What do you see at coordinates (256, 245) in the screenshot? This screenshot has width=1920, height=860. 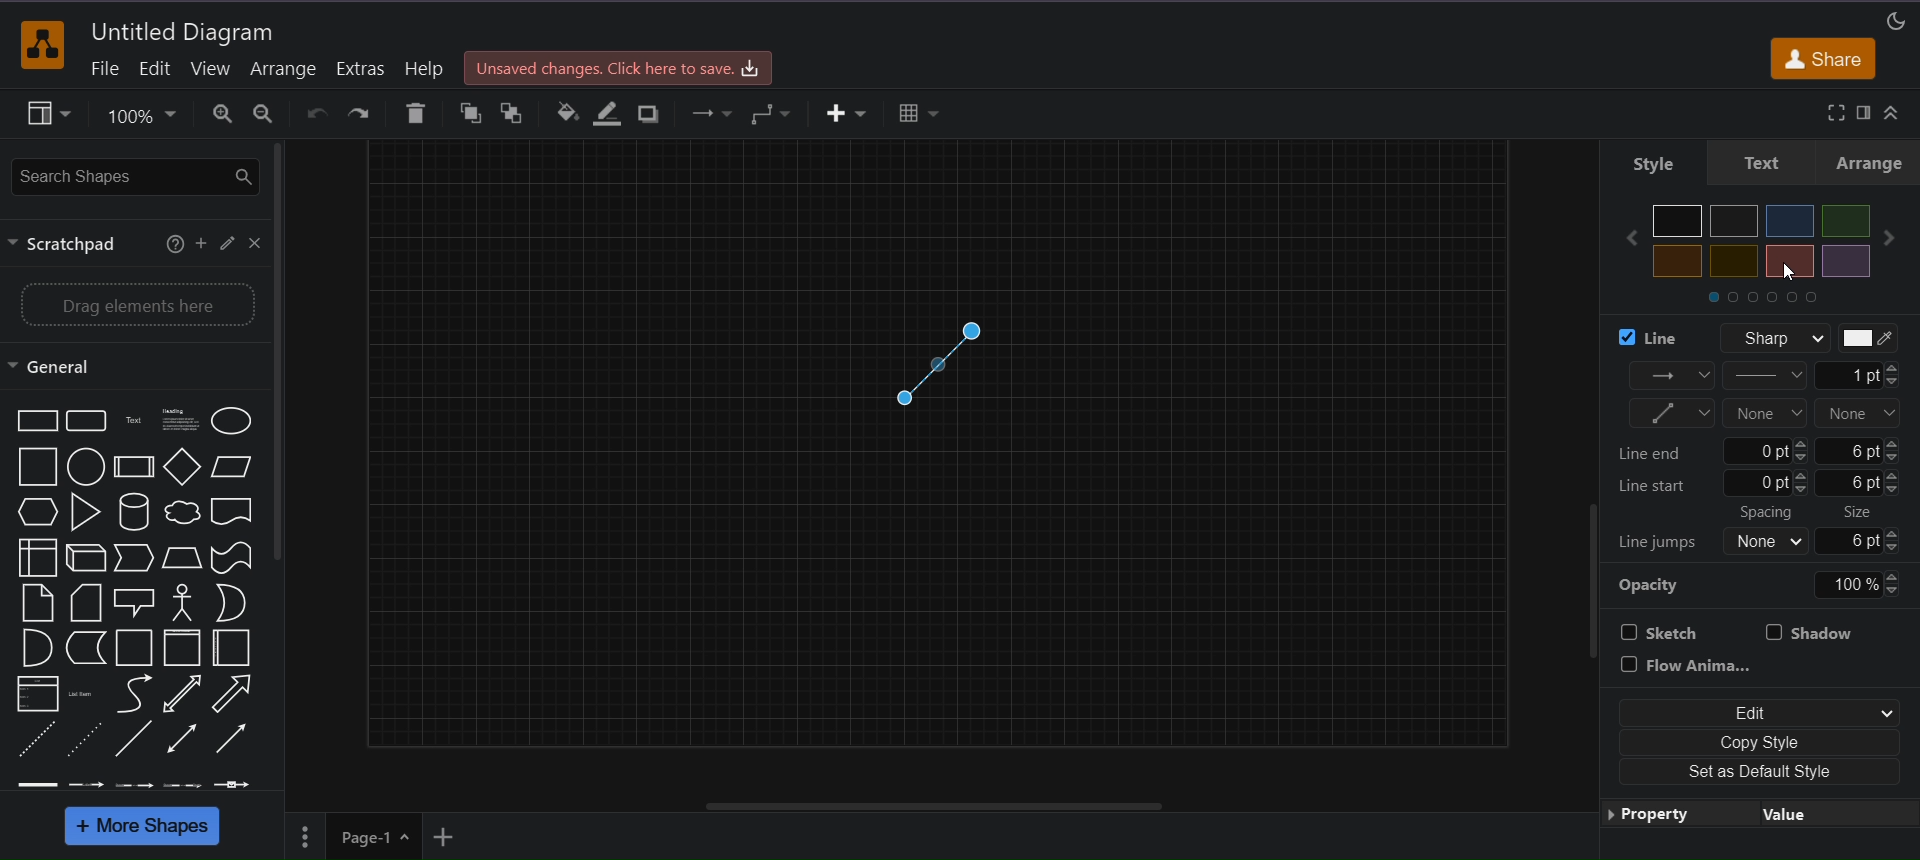 I see `close` at bounding box center [256, 245].